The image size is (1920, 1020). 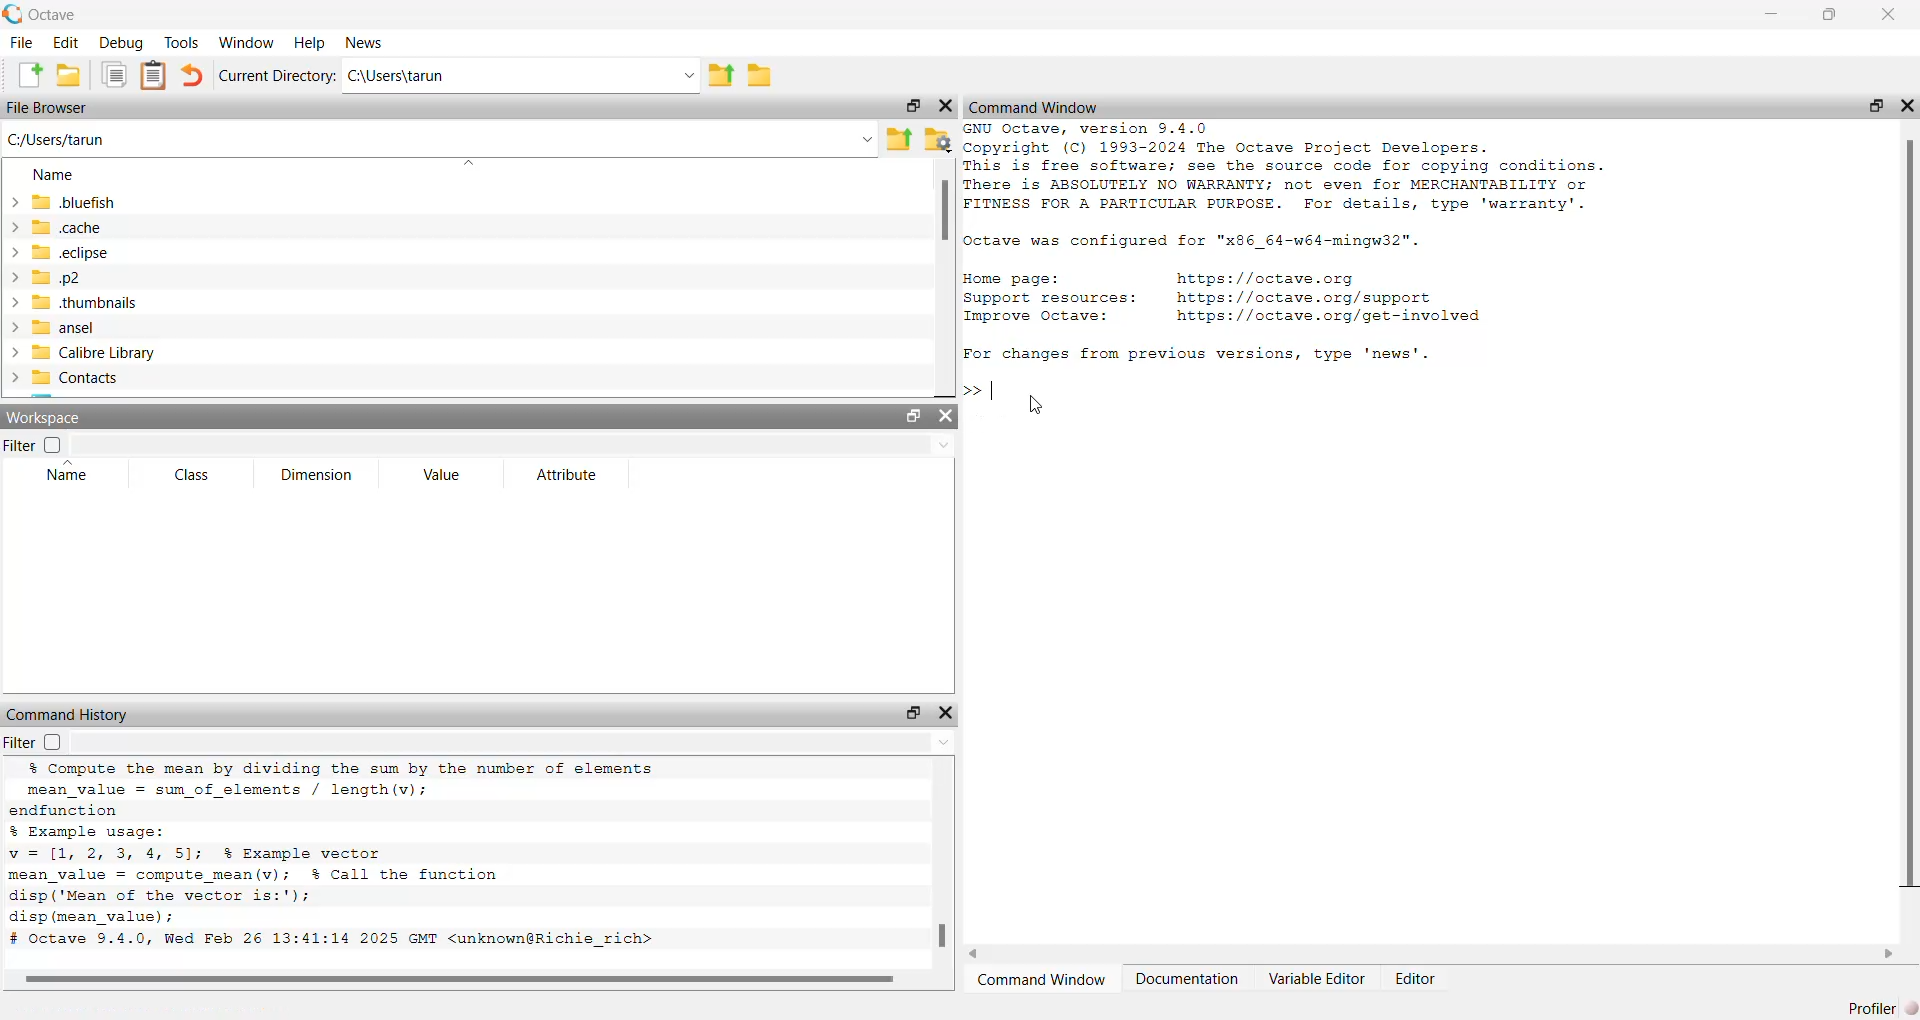 What do you see at coordinates (1043, 981) in the screenshot?
I see `Command Window` at bounding box center [1043, 981].